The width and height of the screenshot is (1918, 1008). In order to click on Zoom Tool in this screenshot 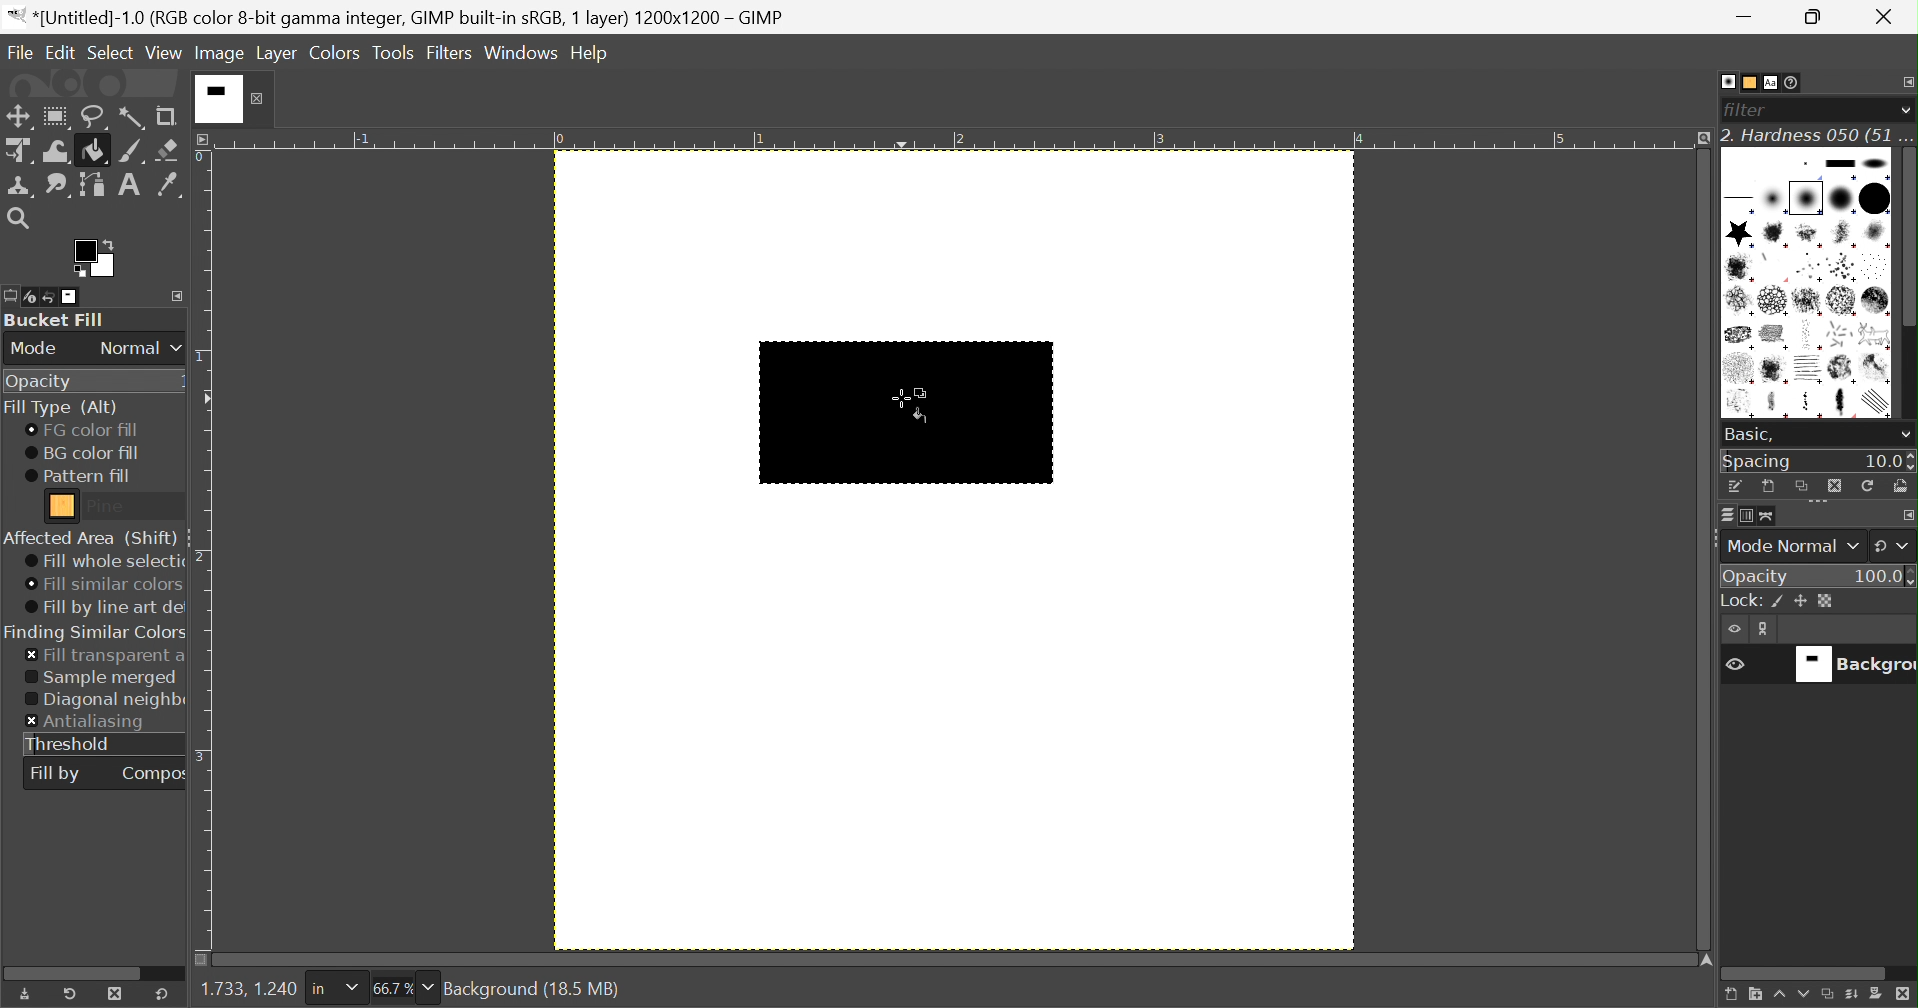, I will do `click(17, 218)`.